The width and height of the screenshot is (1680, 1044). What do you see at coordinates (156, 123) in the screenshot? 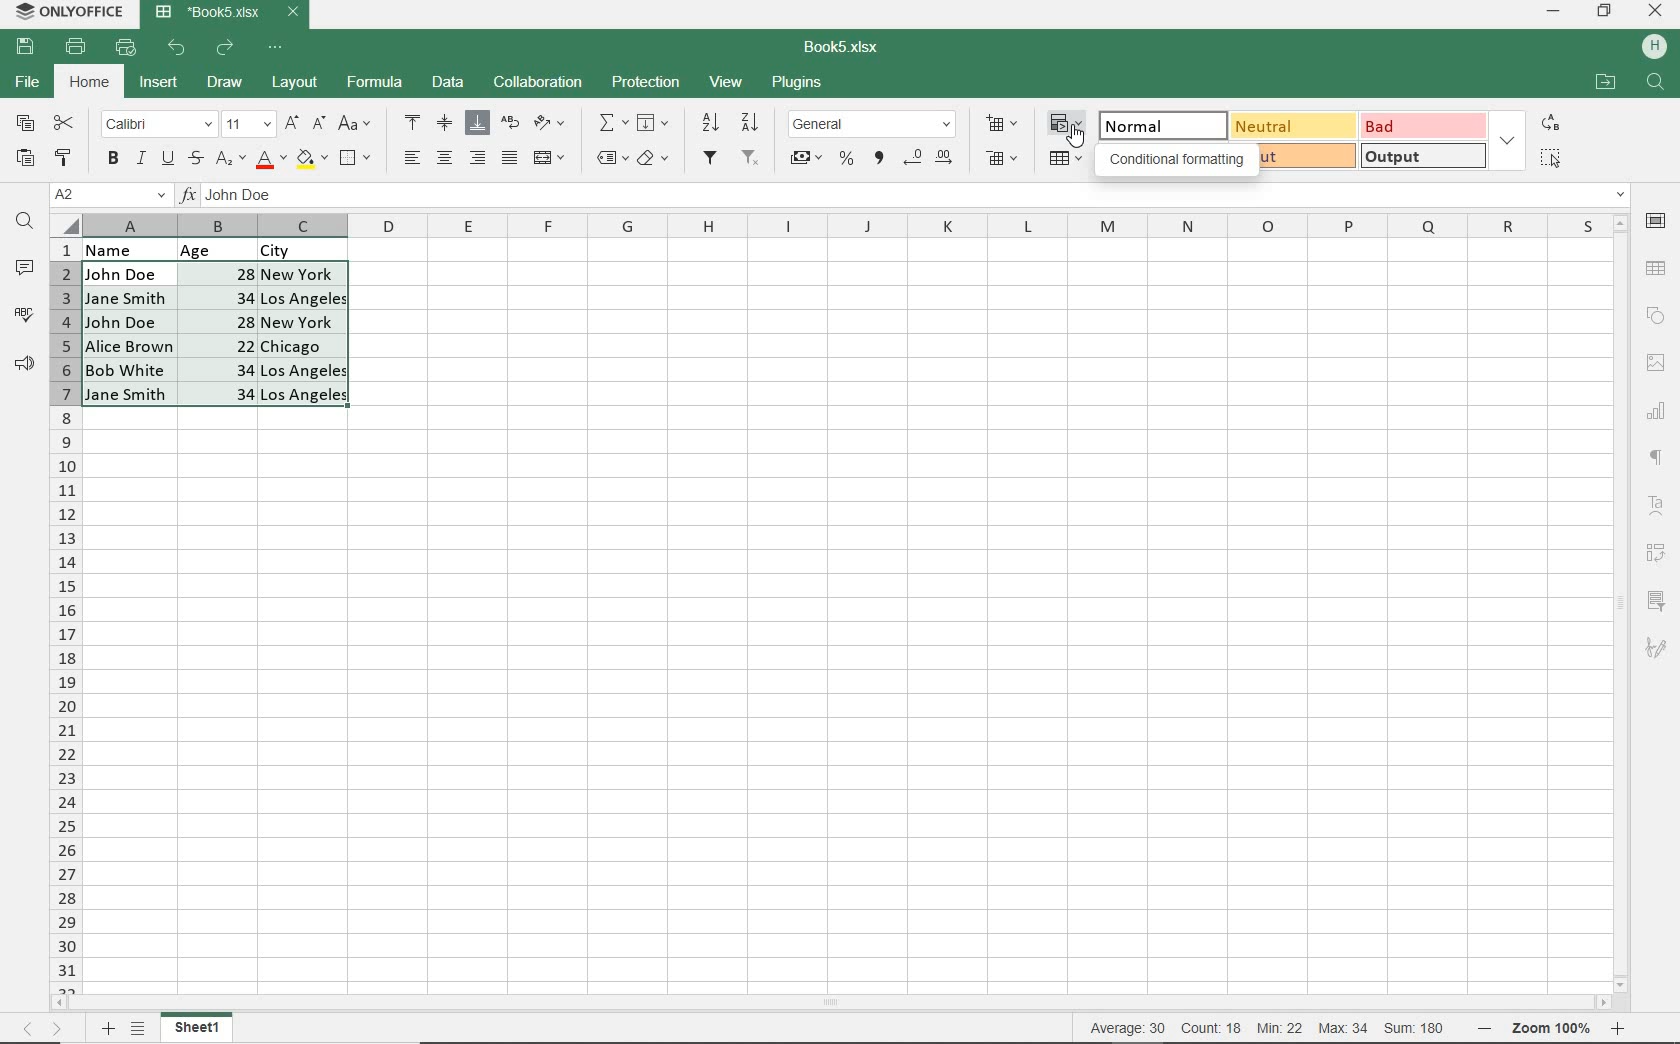
I see `FONT` at bounding box center [156, 123].